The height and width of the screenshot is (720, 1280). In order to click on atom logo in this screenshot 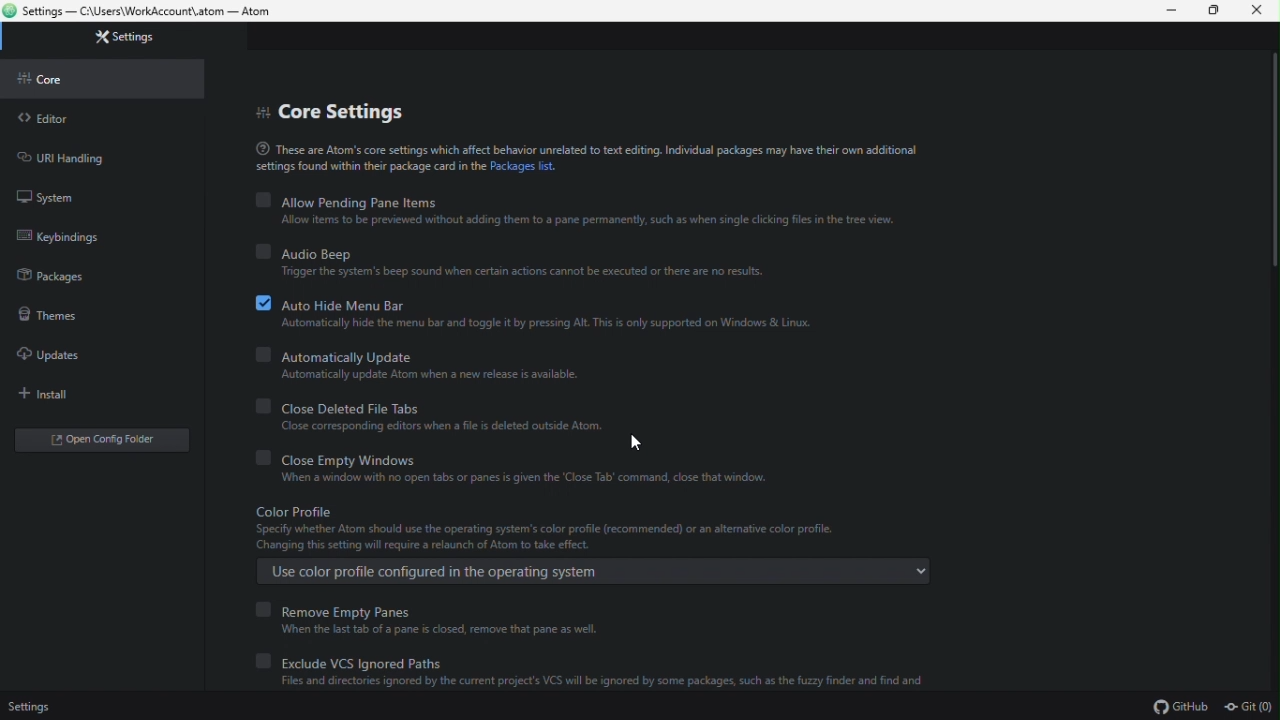, I will do `click(10, 12)`.